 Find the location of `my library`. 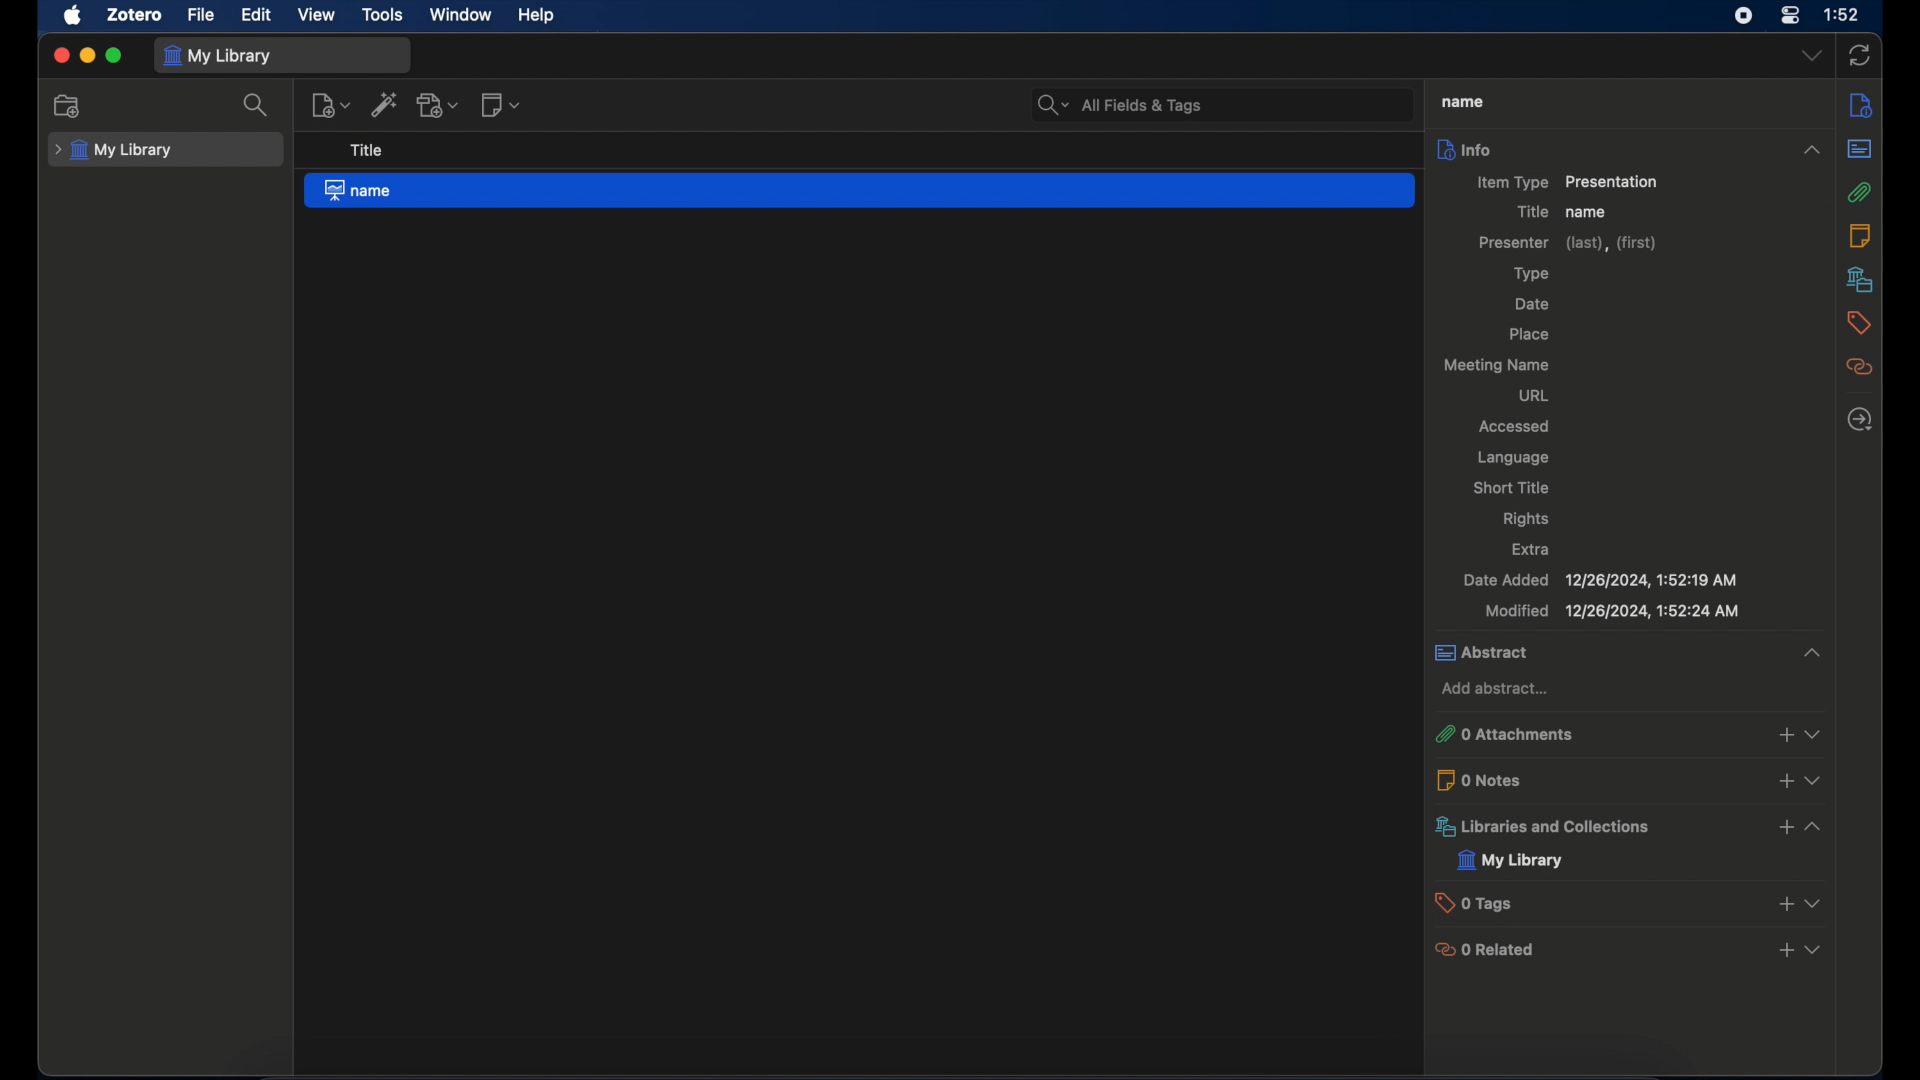

my library is located at coordinates (1511, 860).